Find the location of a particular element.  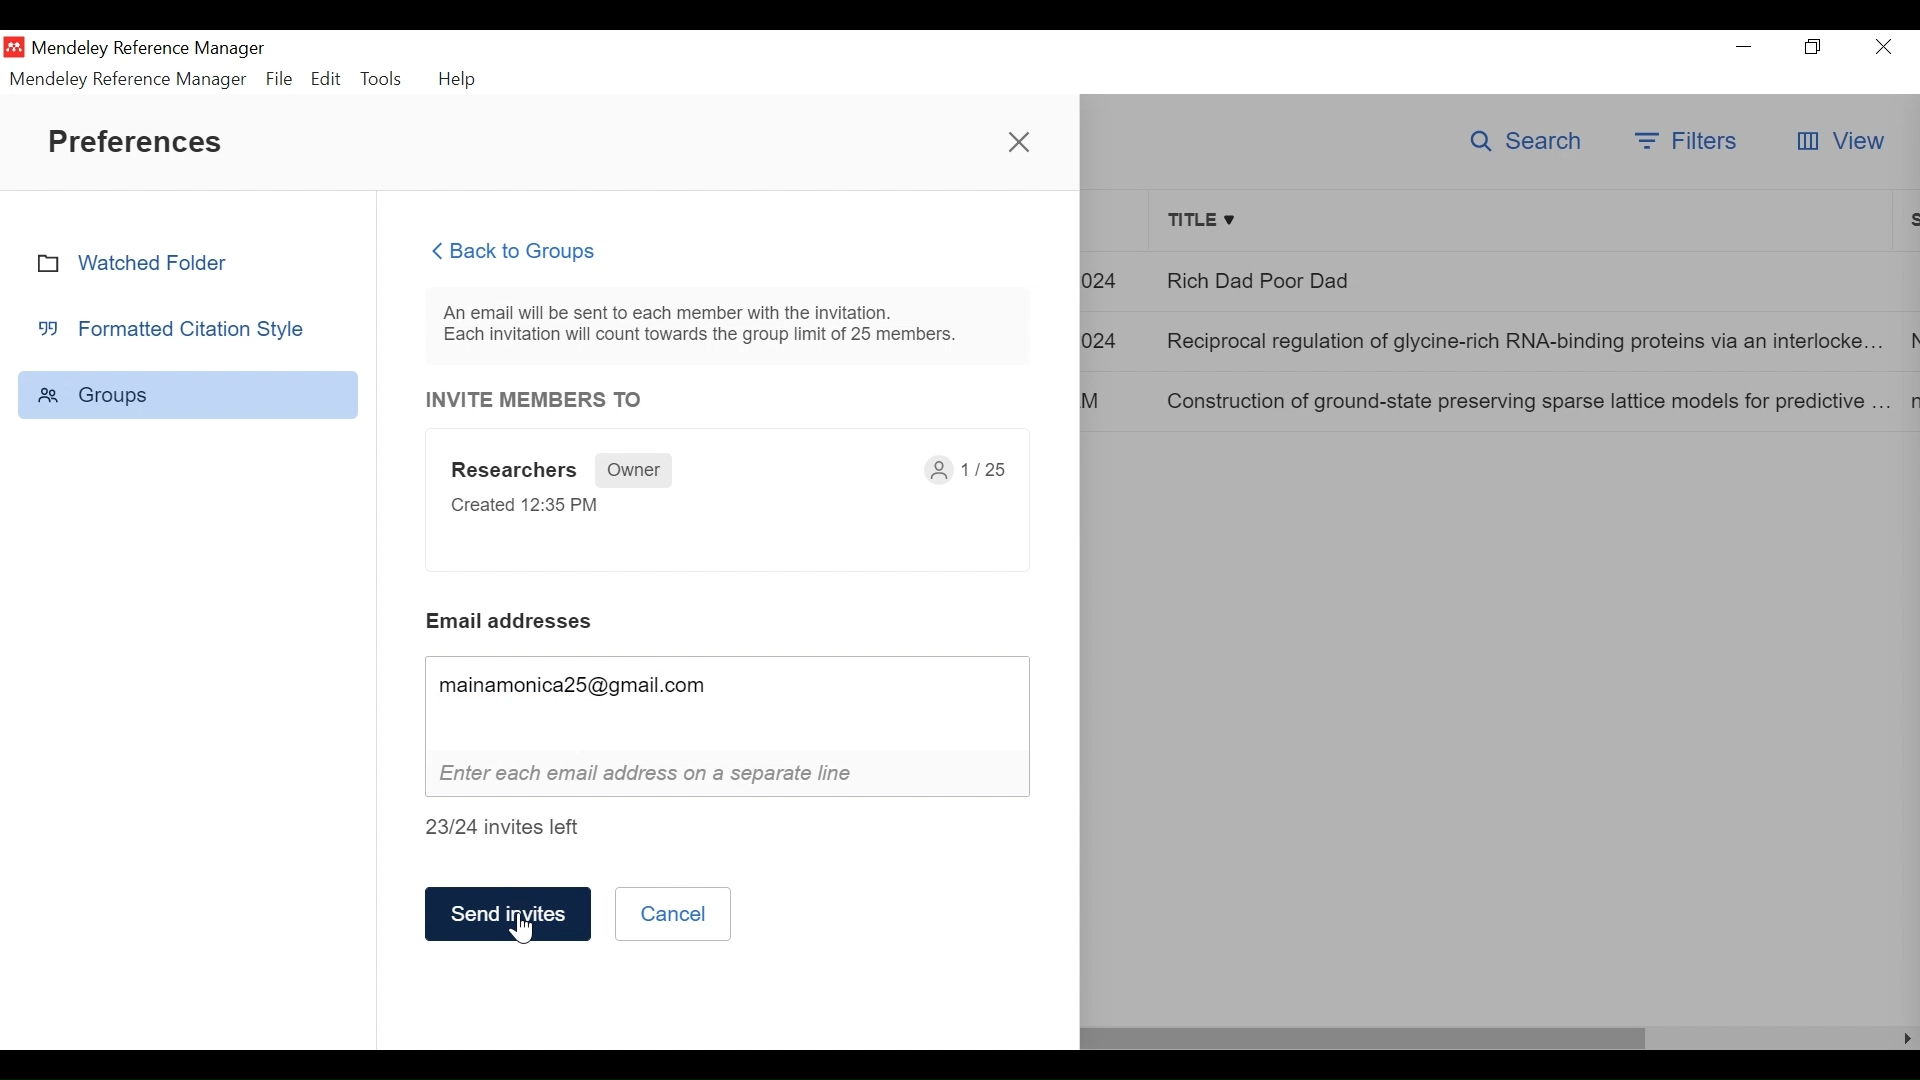

Mendeley Reference Manager is located at coordinates (148, 48).